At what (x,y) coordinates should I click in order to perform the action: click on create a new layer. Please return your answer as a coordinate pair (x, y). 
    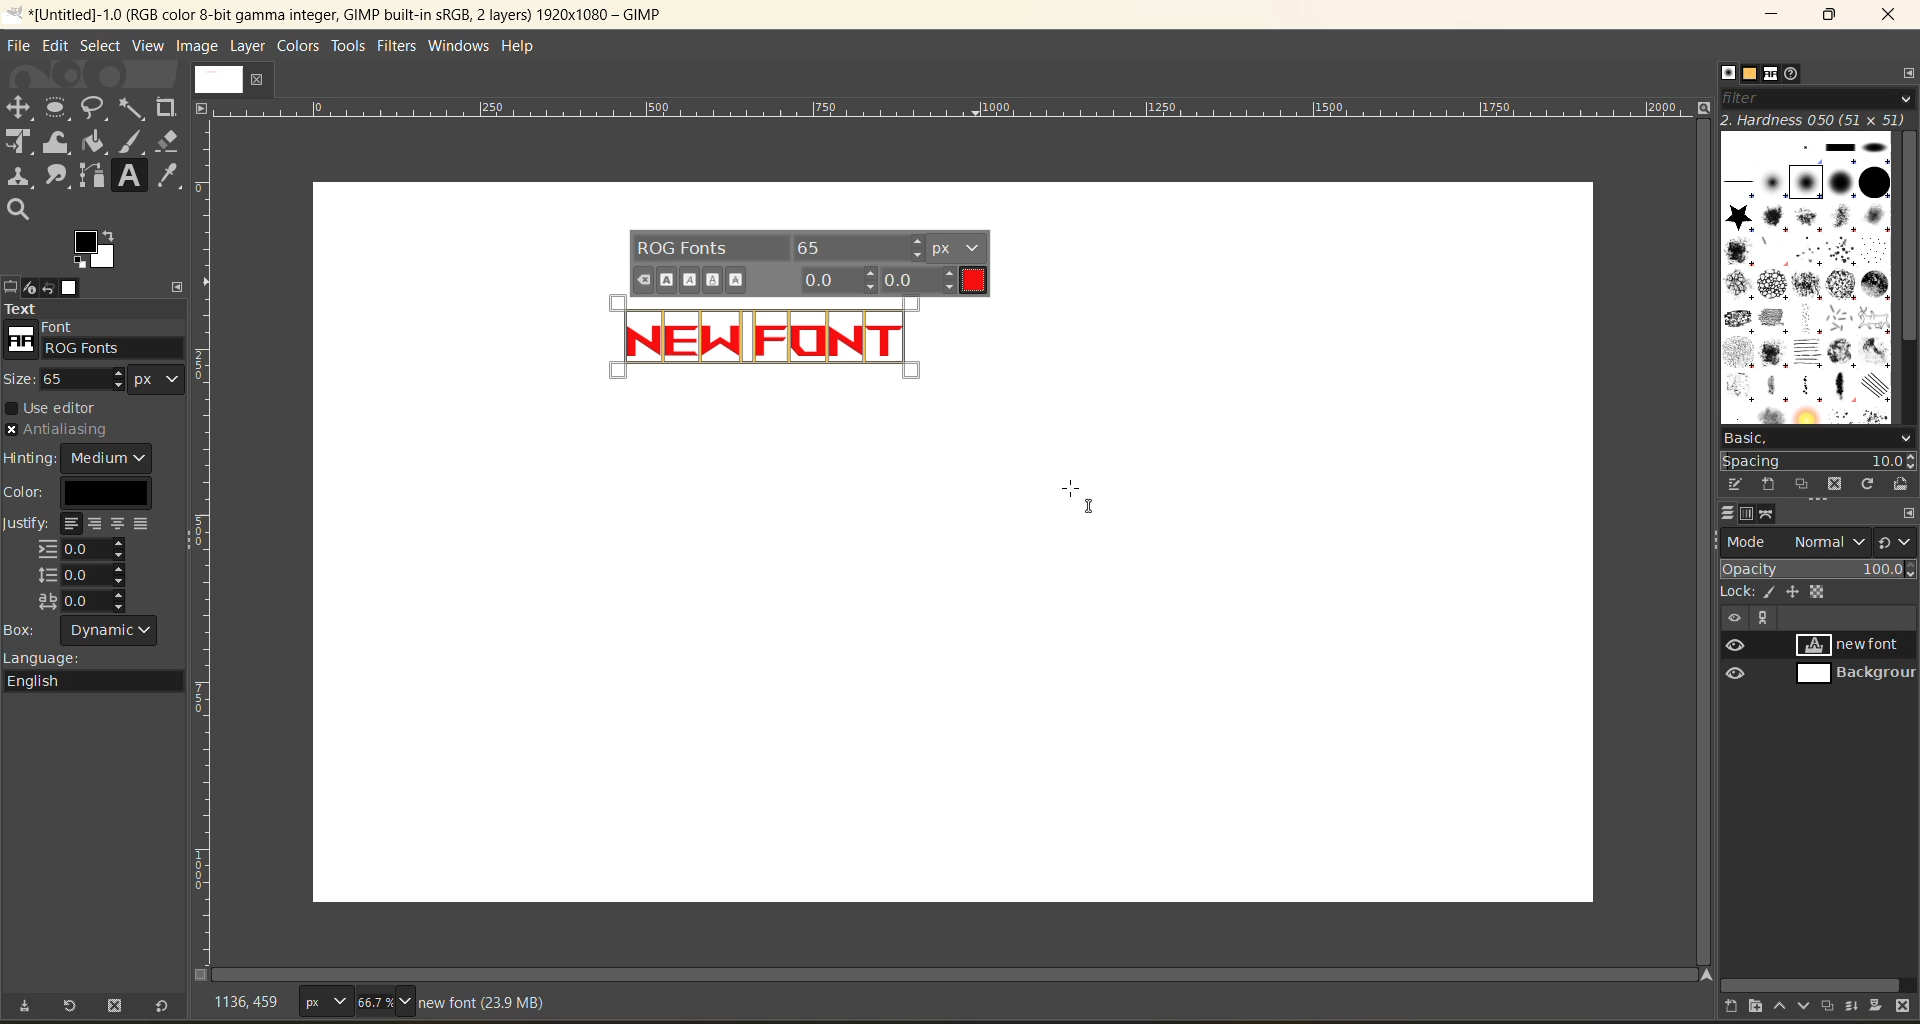
    Looking at the image, I should click on (1735, 1005).